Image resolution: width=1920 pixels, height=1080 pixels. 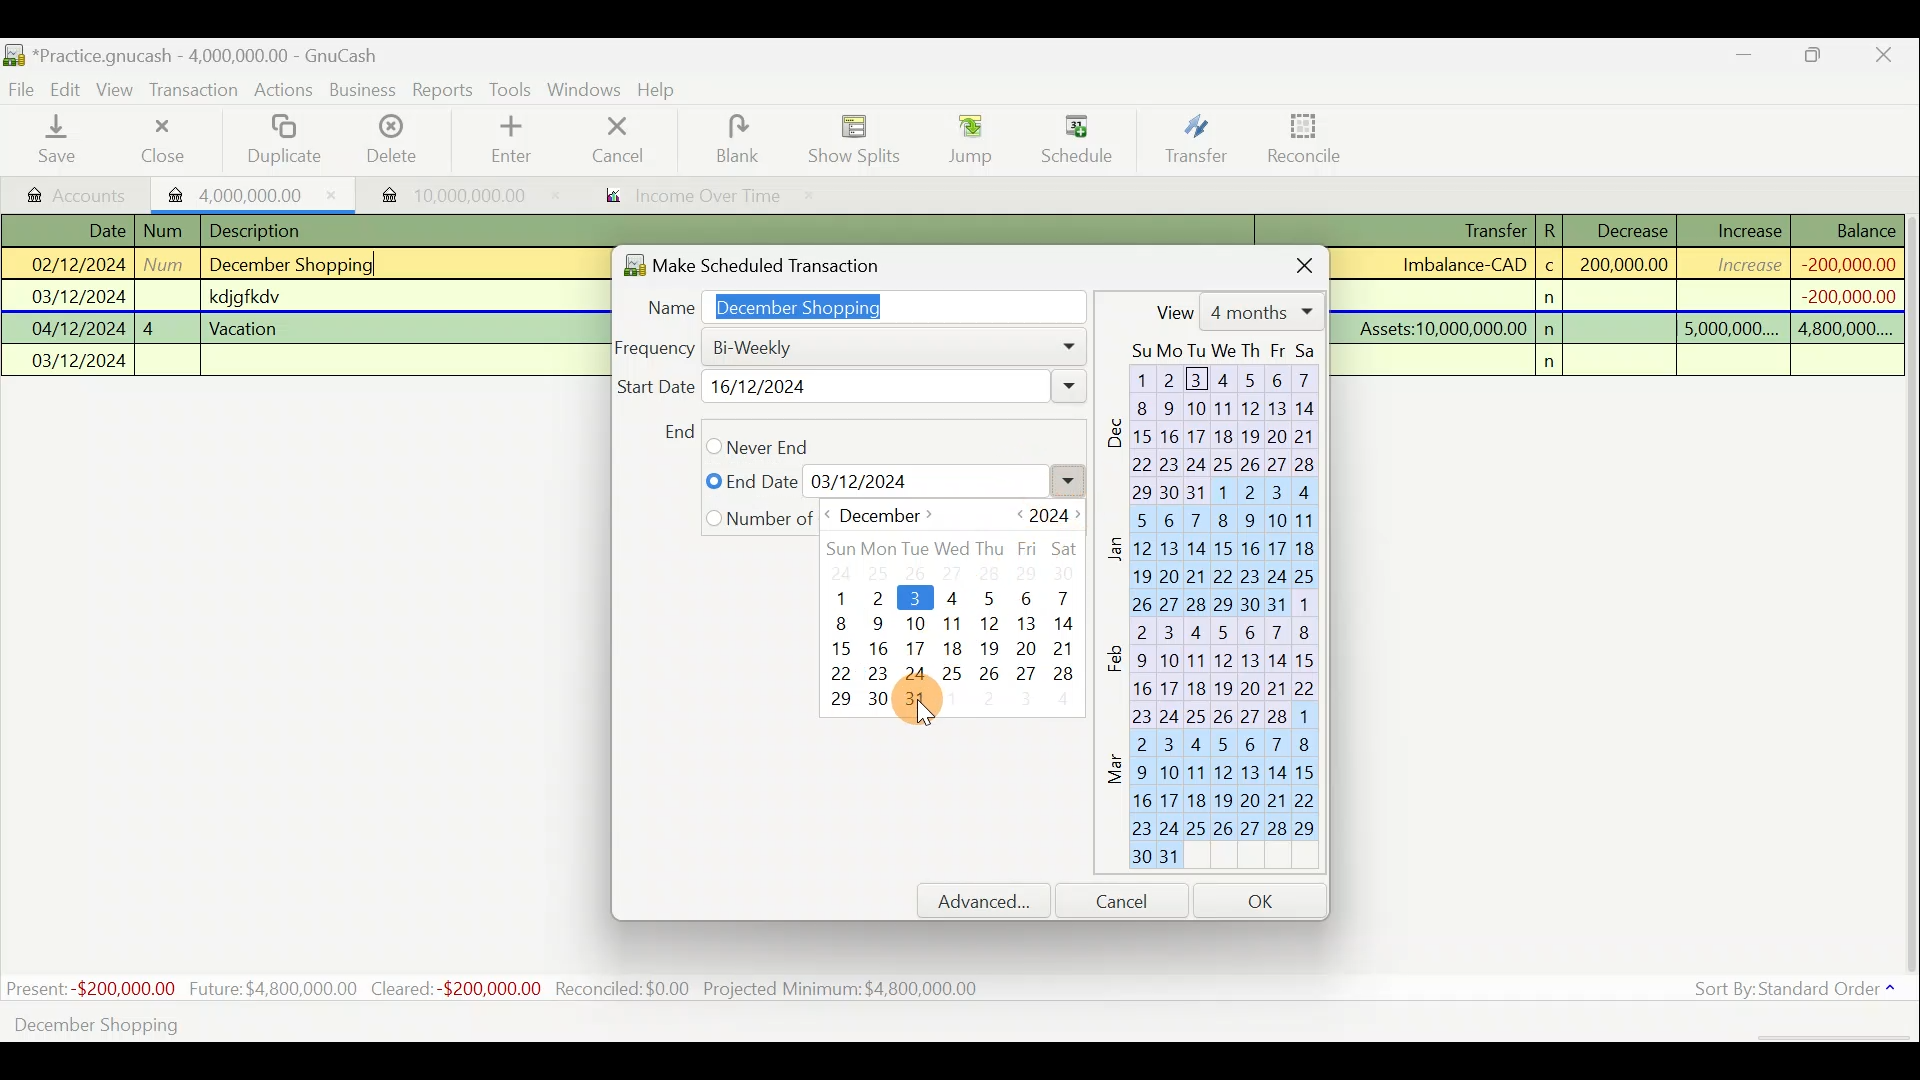 I want to click on Quarterly, so click(x=807, y=481).